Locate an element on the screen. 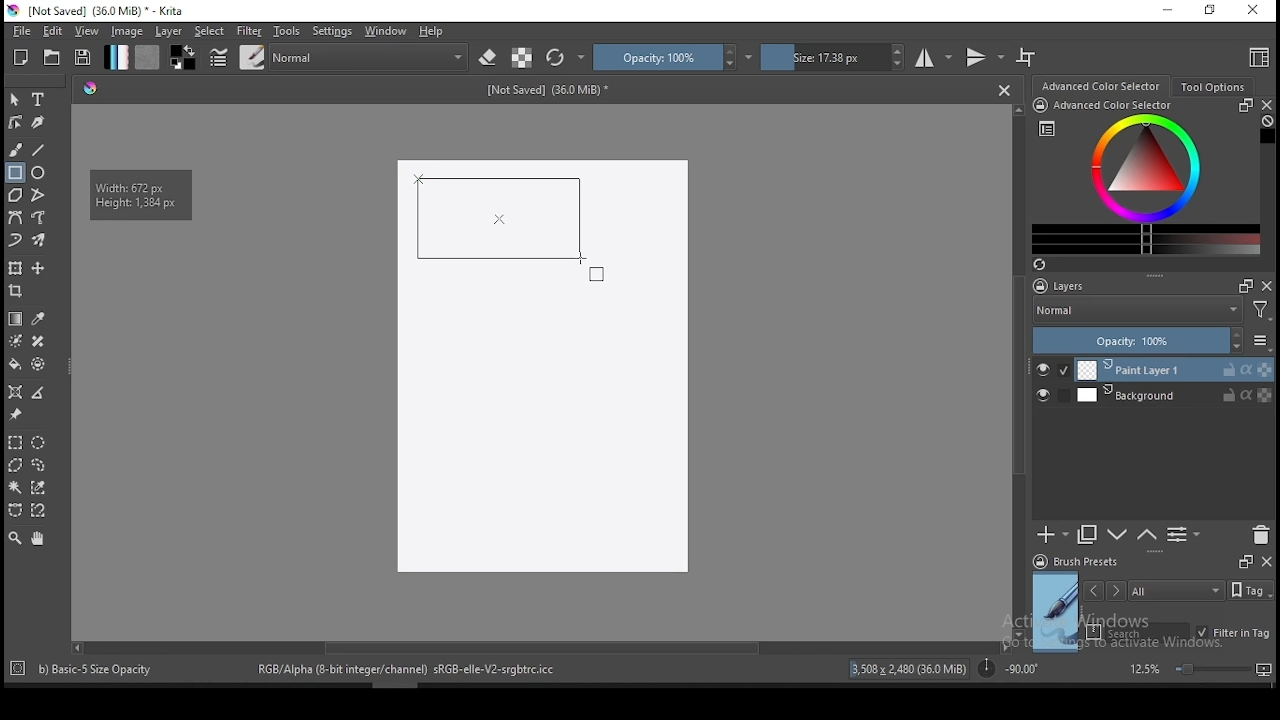  image is located at coordinates (126, 31).